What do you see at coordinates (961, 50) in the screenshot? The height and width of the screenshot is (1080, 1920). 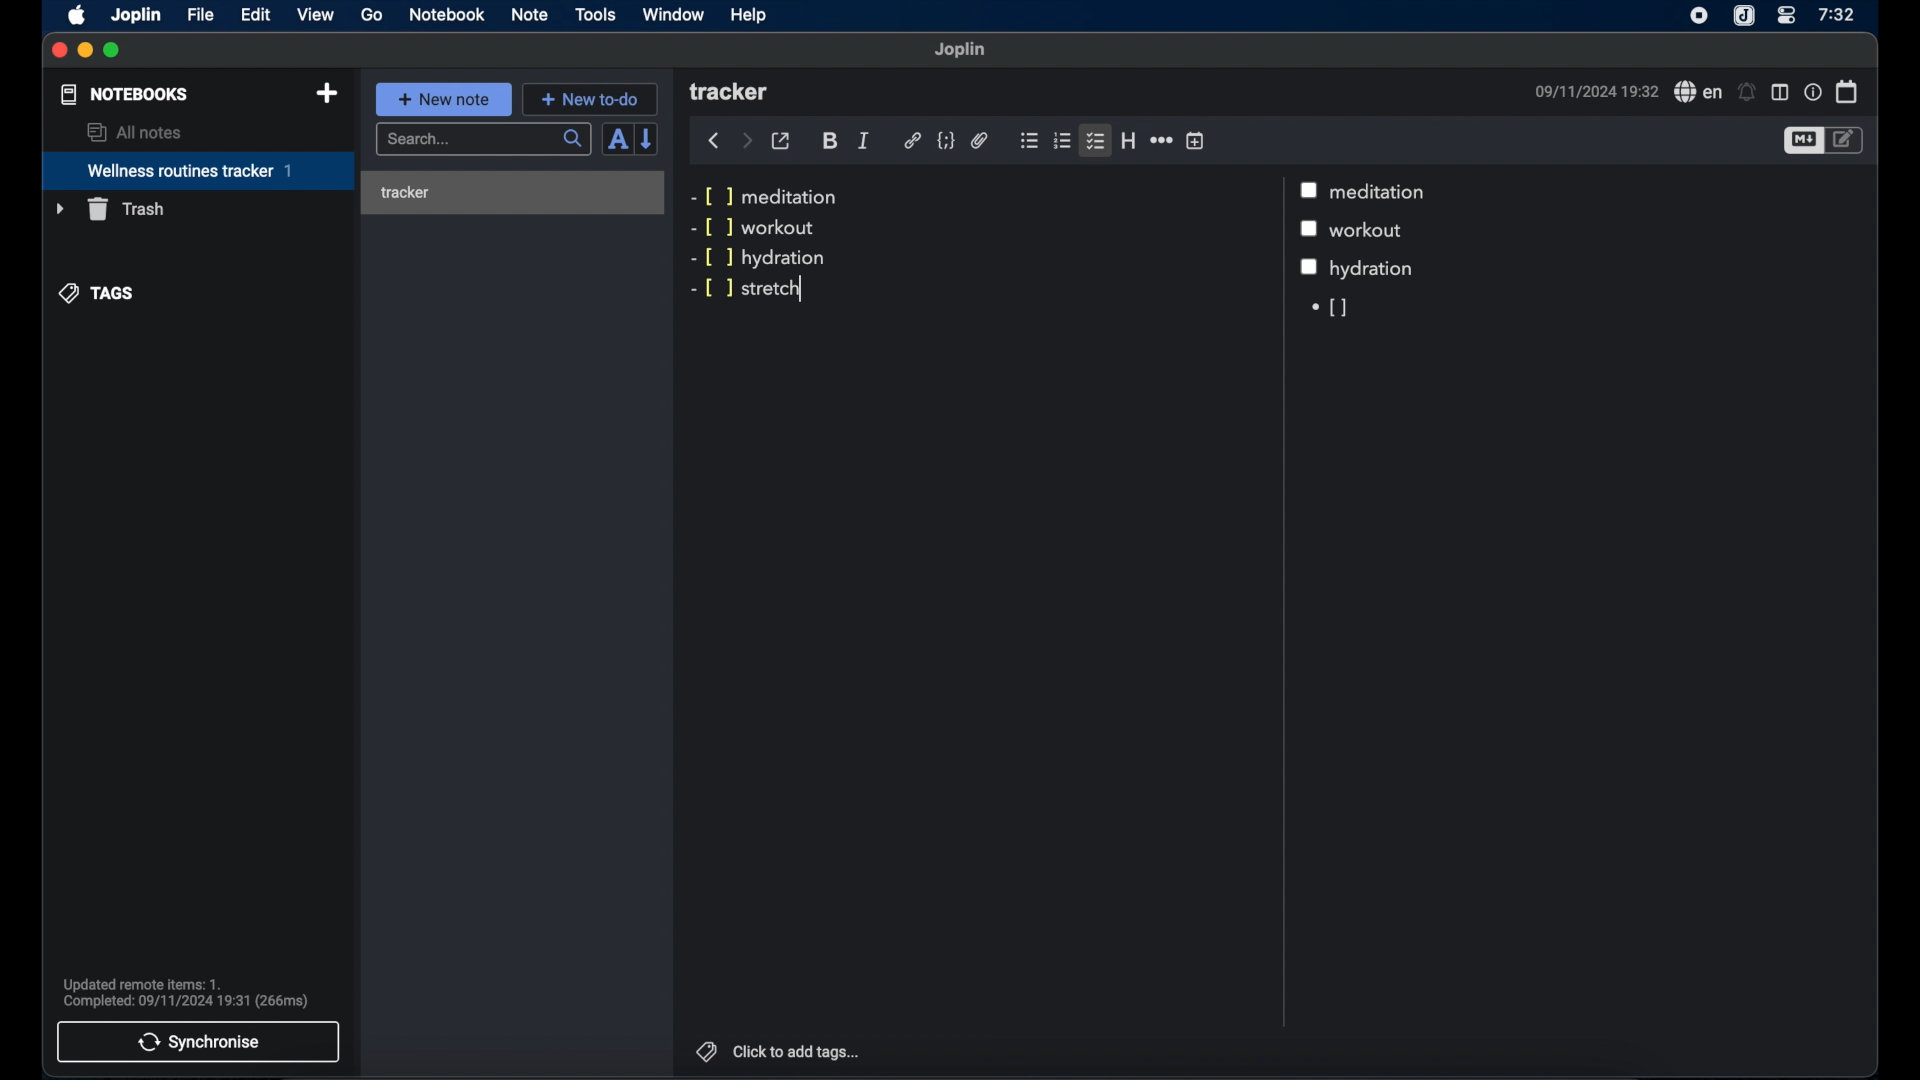 I see `joplin` at bounding box center [961, 50].